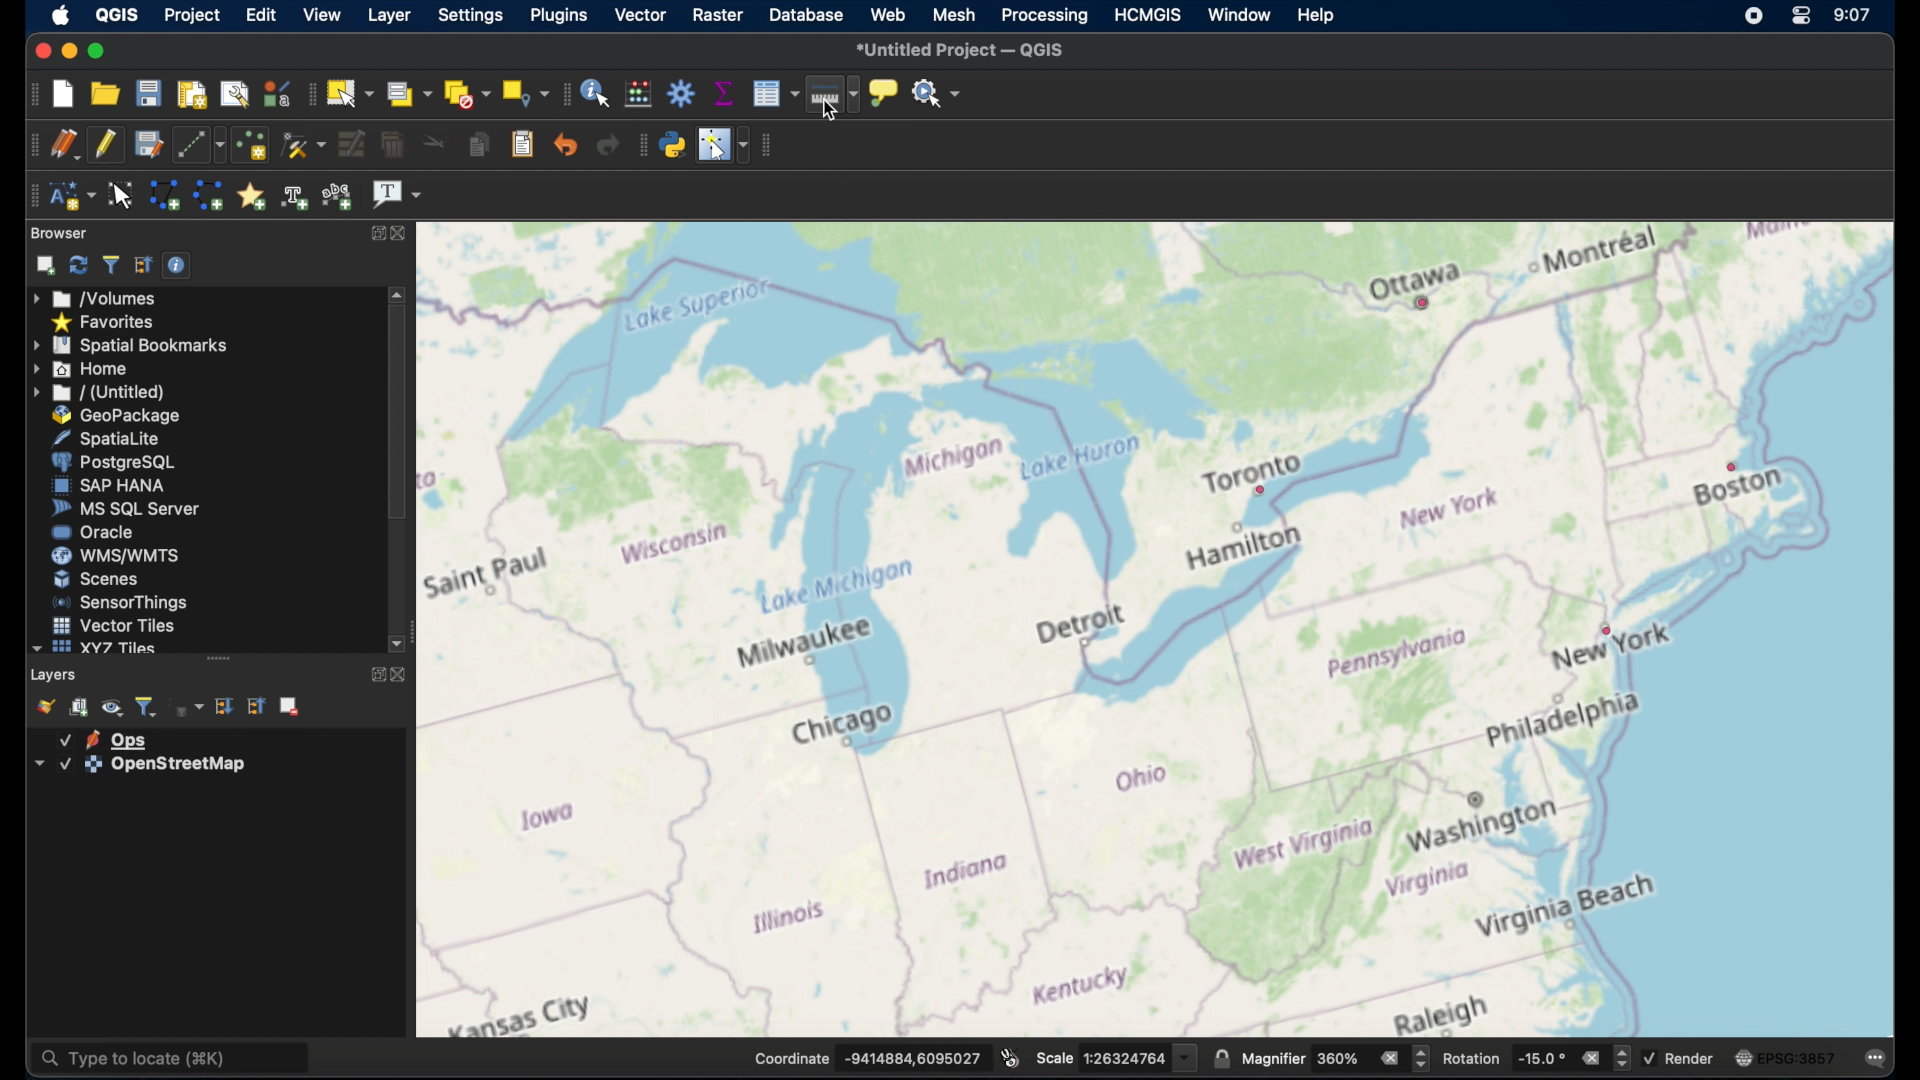 This screenshot has height=1080, width=1920. What do you see at coordinates (724, 91) in the screenshot?
I see `show statistical summary` at bounding box center [724, 91].